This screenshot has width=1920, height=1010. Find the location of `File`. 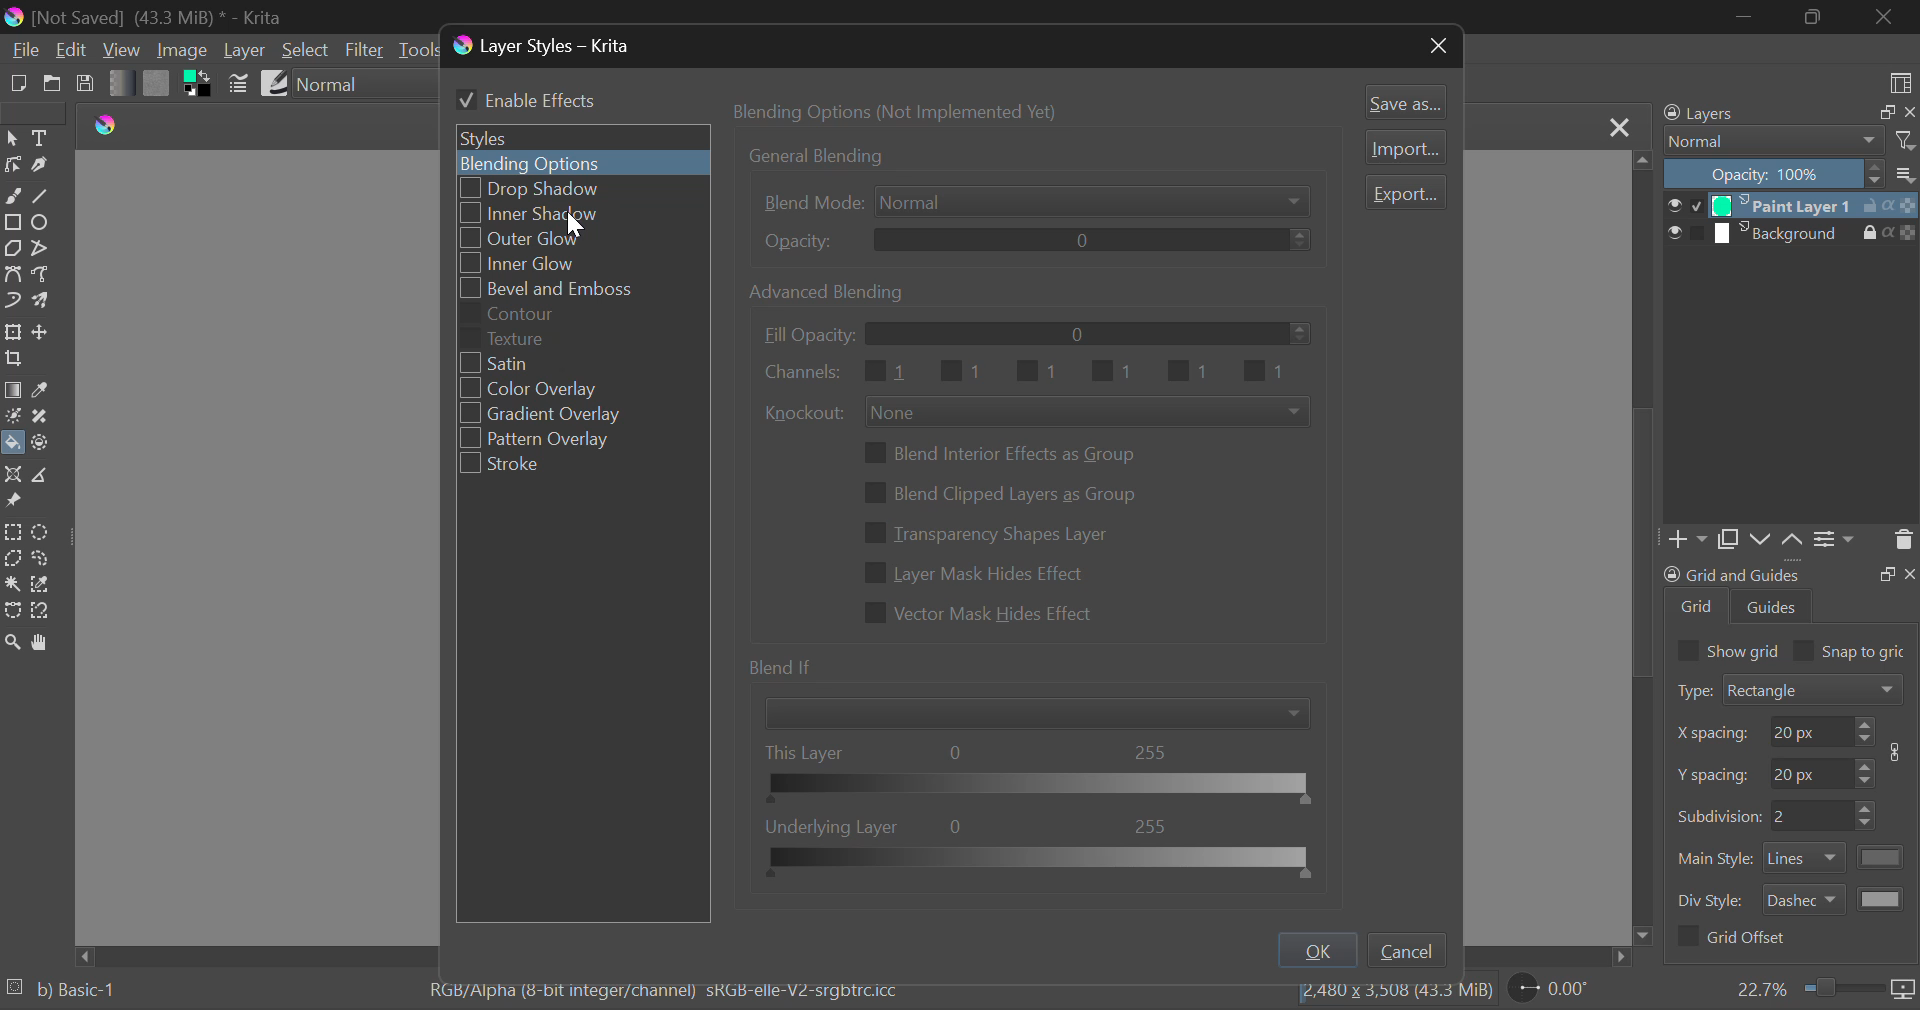

File is located at coordinates (24, 53).